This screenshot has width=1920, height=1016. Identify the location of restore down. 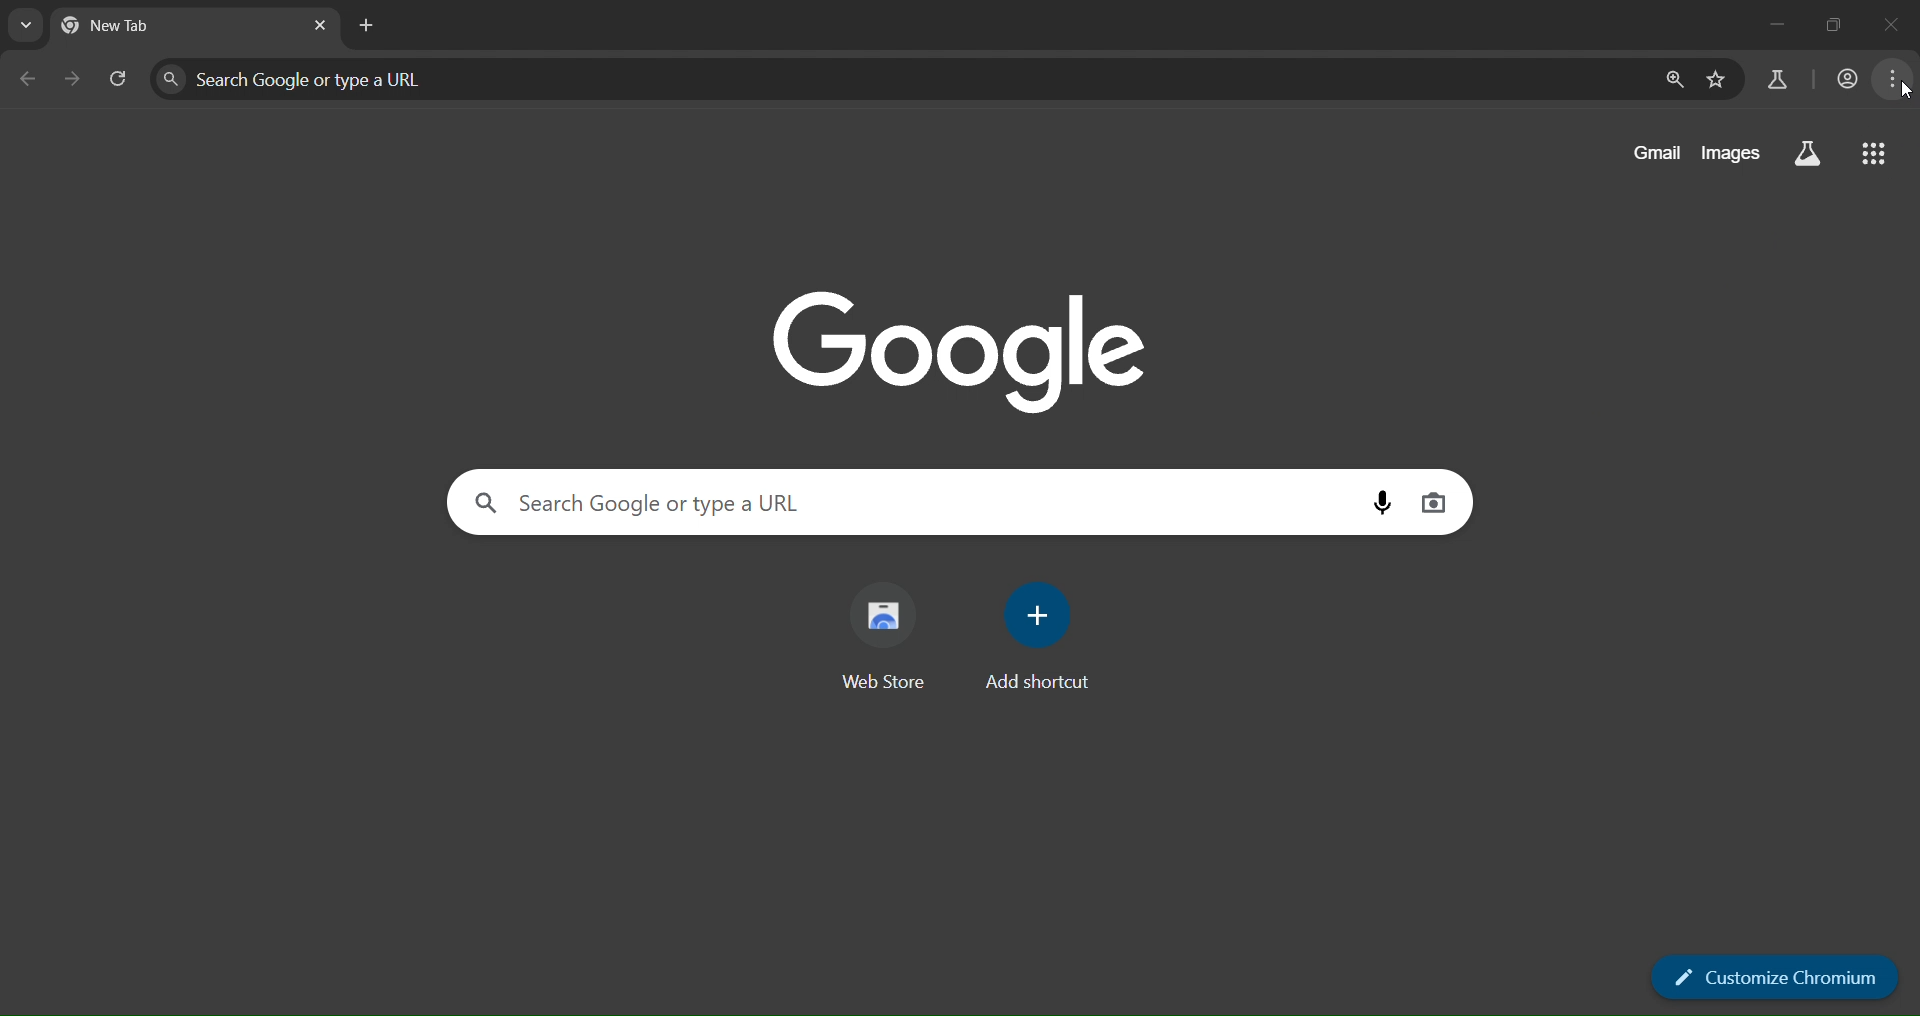
(1826, 24).